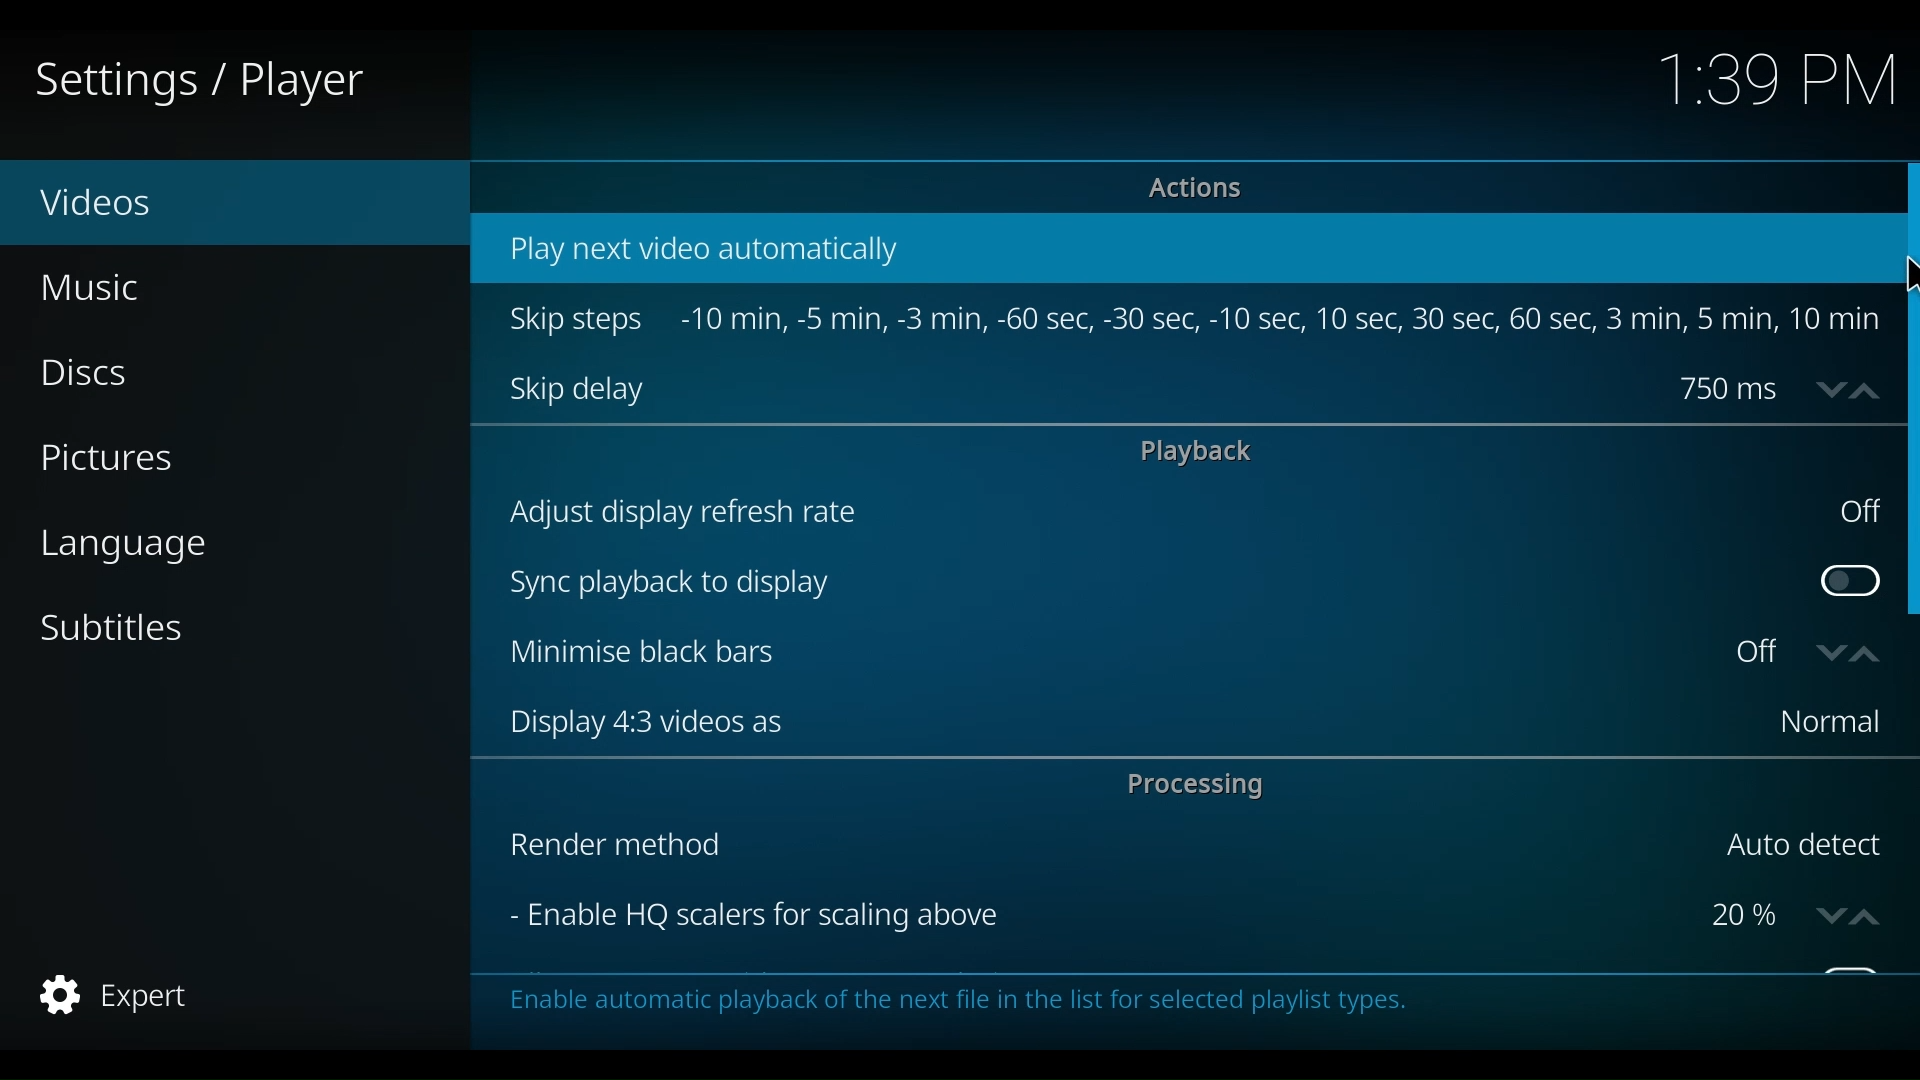 The width and height of the screenshot is (1920, 1080). What do you see at coordinates (1094, 847) in the screenshot?
I see `Render method` at bounding box center [1094, 847].